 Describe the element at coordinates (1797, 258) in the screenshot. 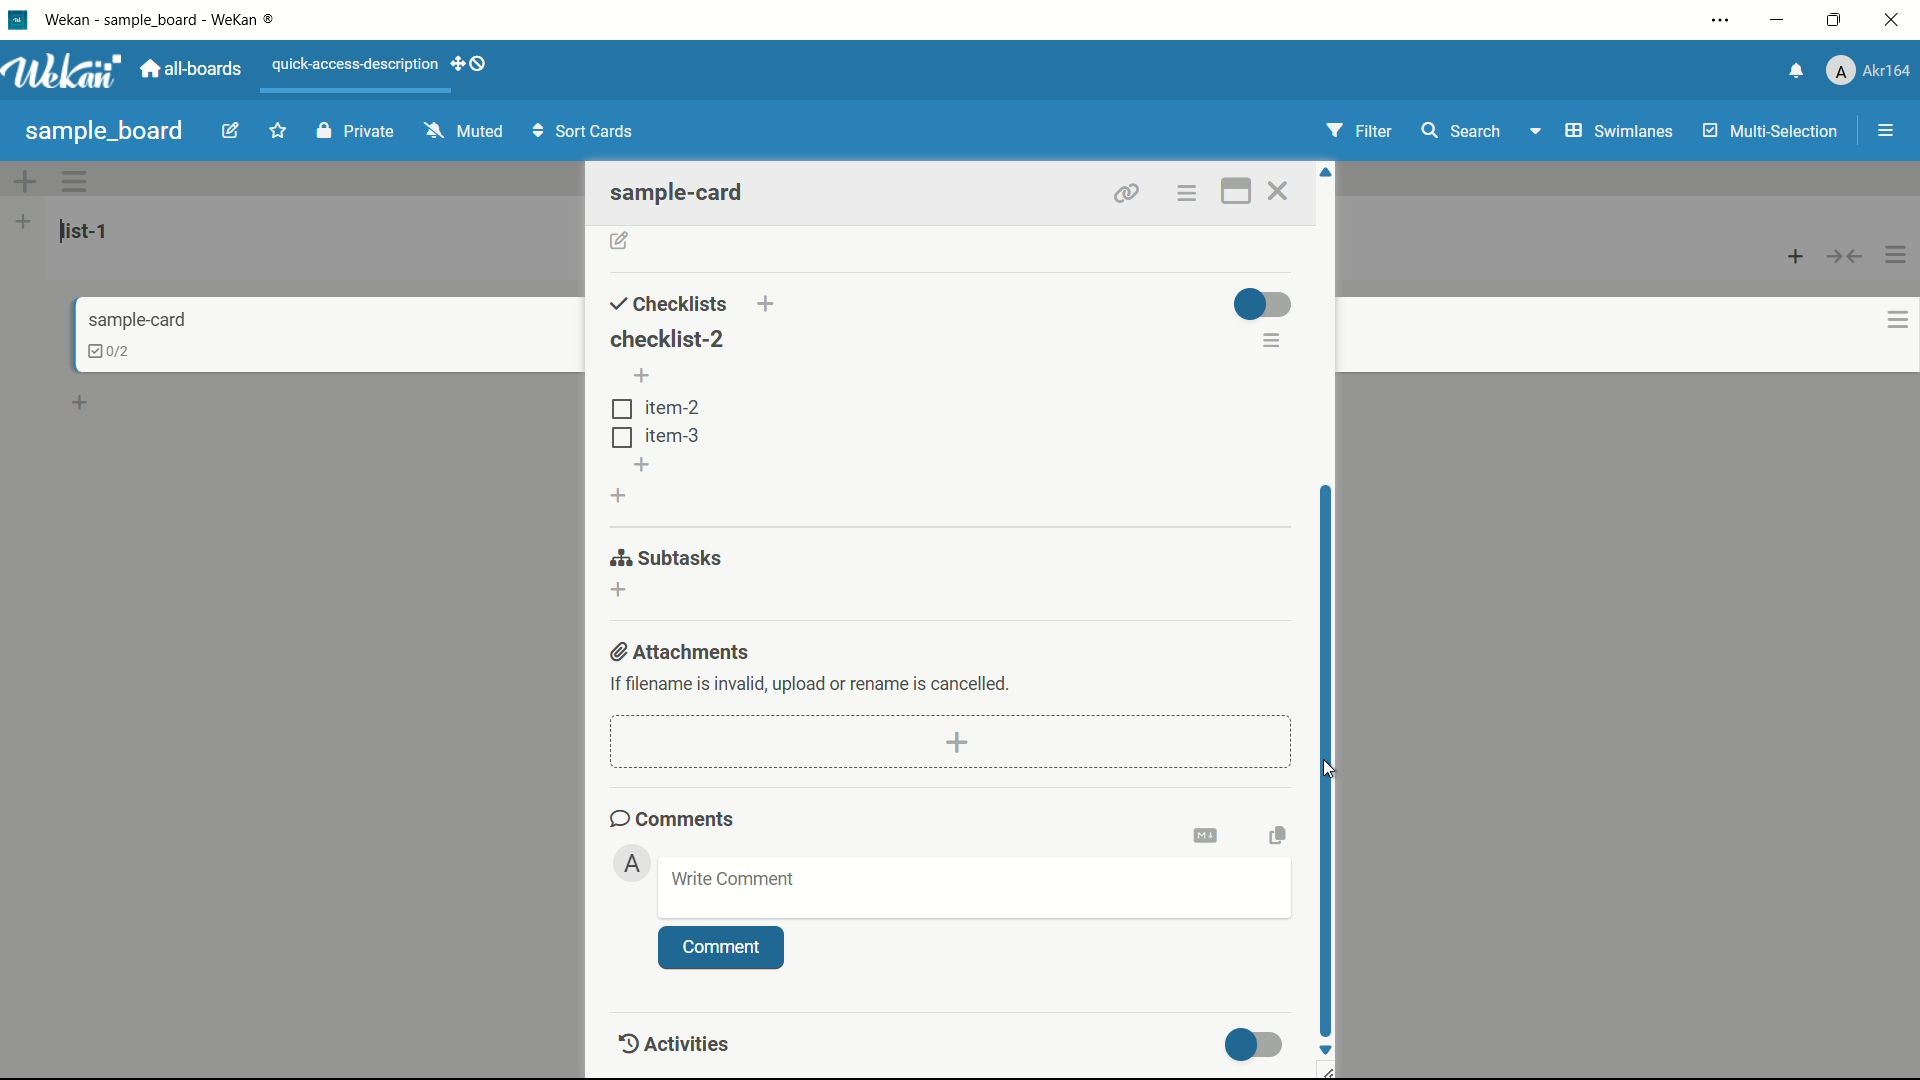

I see `add card to top of list` at that location.